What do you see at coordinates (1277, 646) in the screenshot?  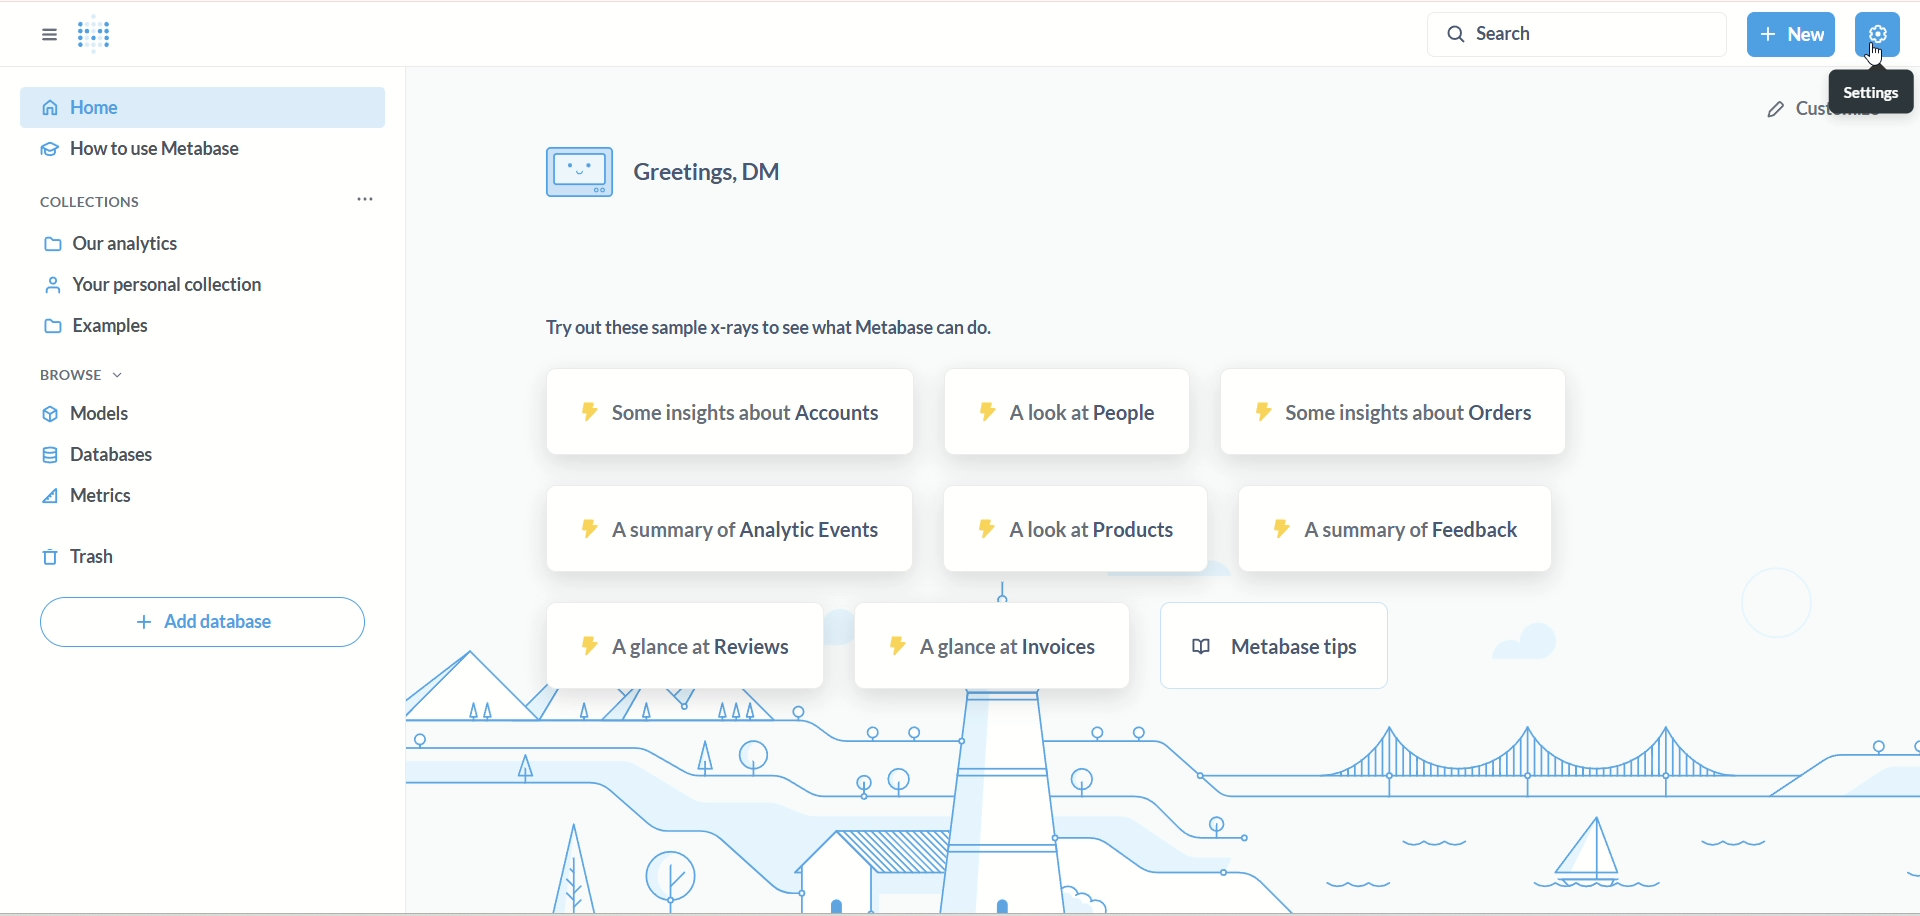 I see `metabase tips` at bounding box center [1277, 646].